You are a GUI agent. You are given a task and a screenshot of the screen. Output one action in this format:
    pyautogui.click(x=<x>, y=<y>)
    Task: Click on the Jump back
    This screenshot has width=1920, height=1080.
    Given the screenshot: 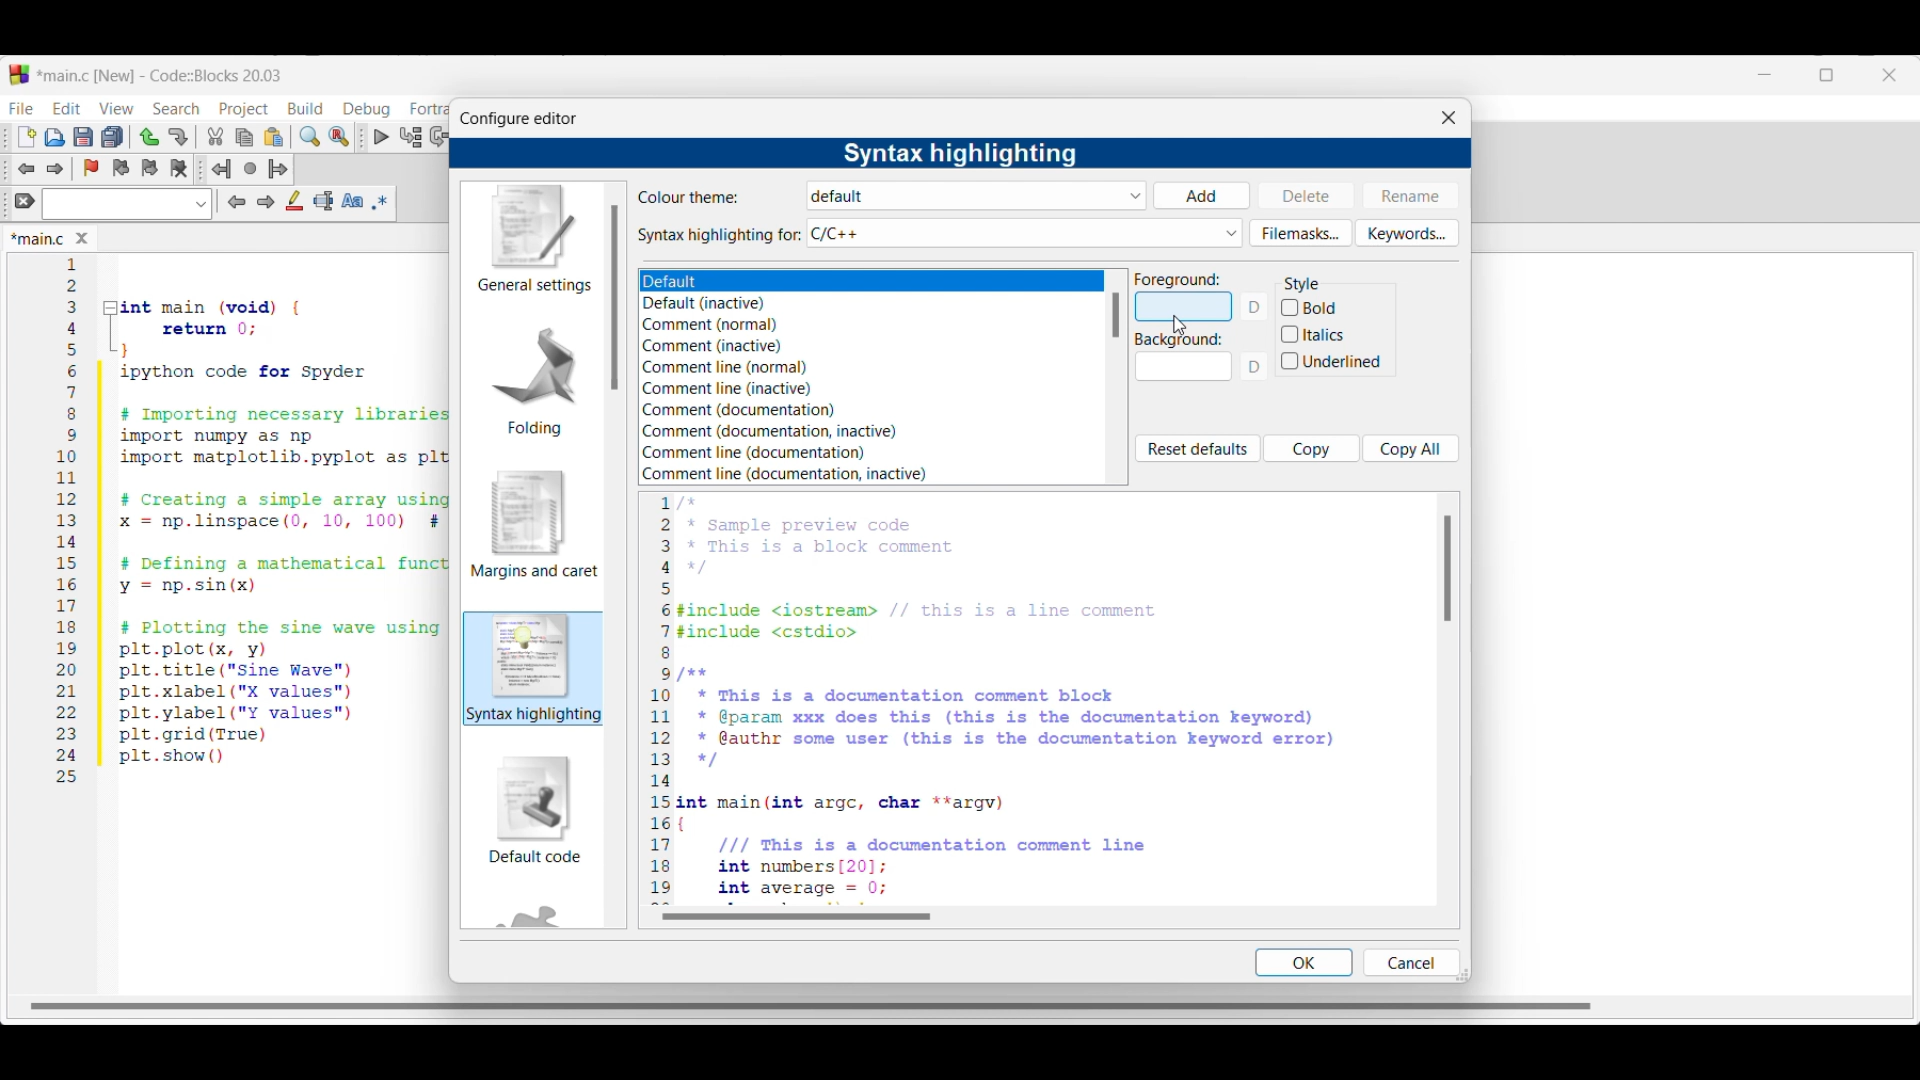 What is the action you would take?
    pyautogui.click(x=221, y=169)
    